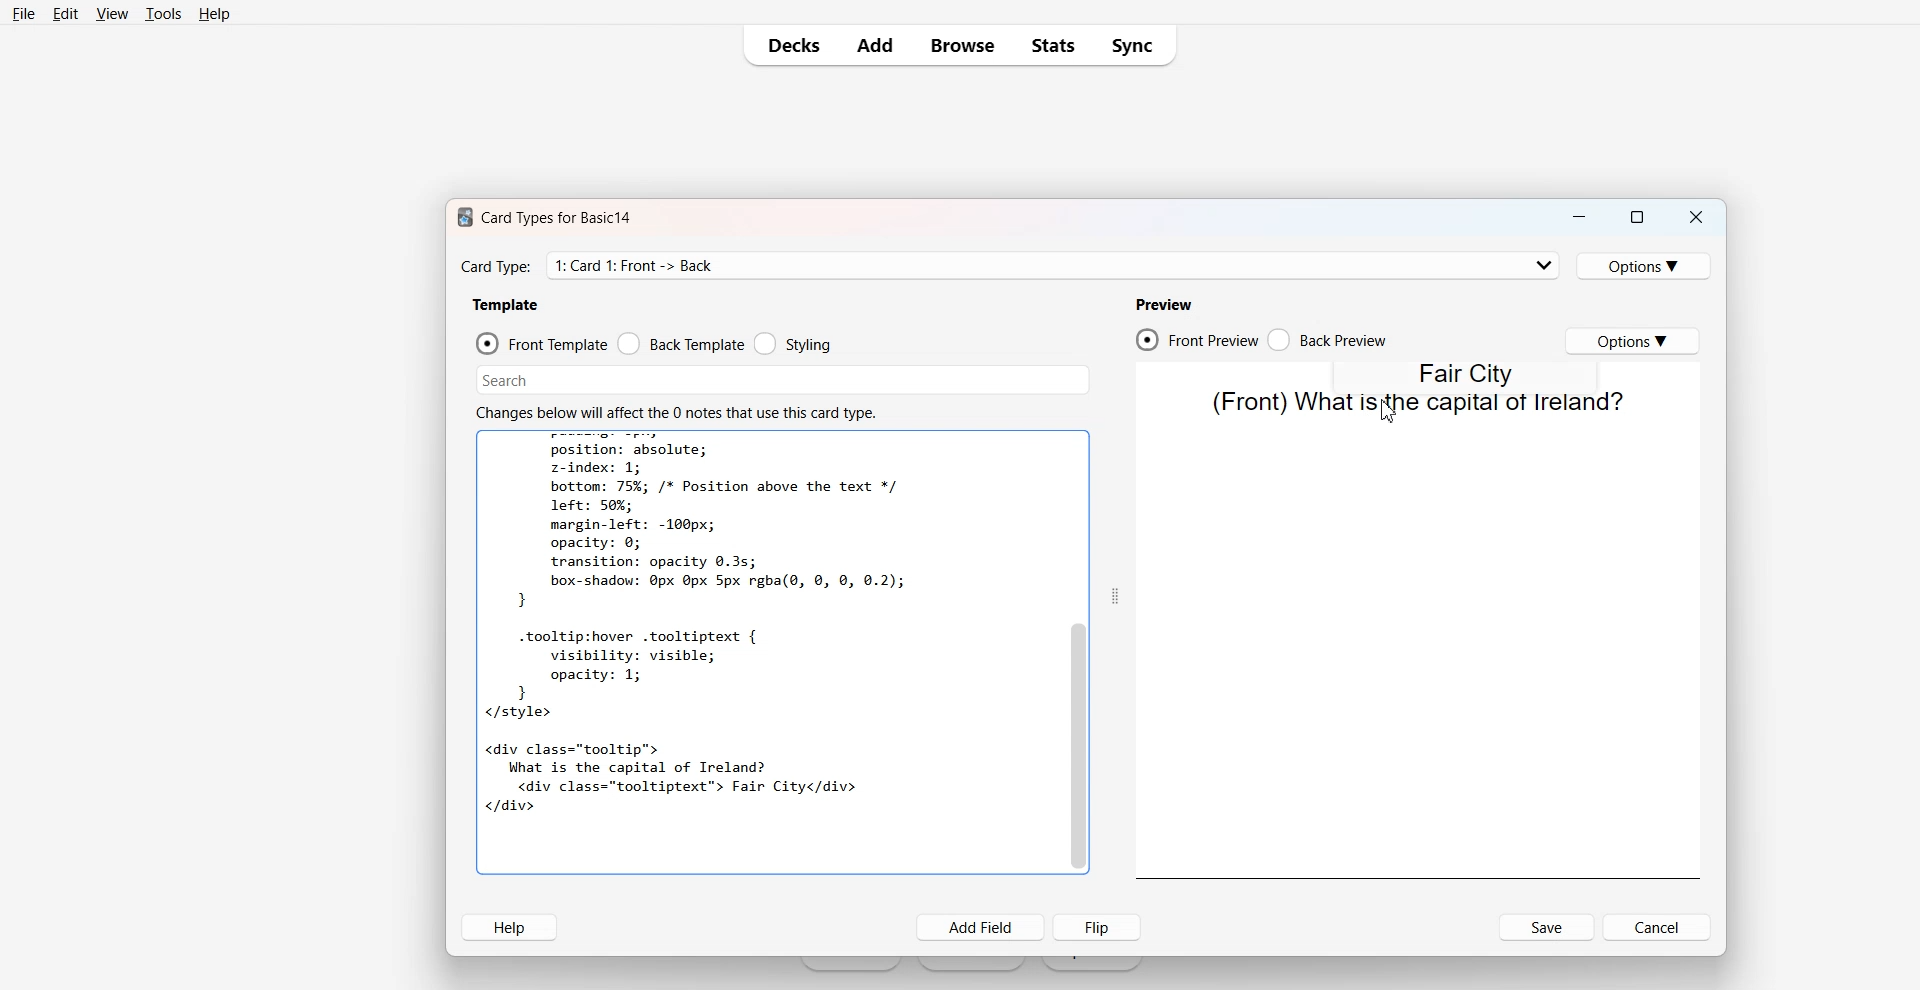 The height and width of the screenshot is (990, 1920). I want to click on Template, so click(507, 305).